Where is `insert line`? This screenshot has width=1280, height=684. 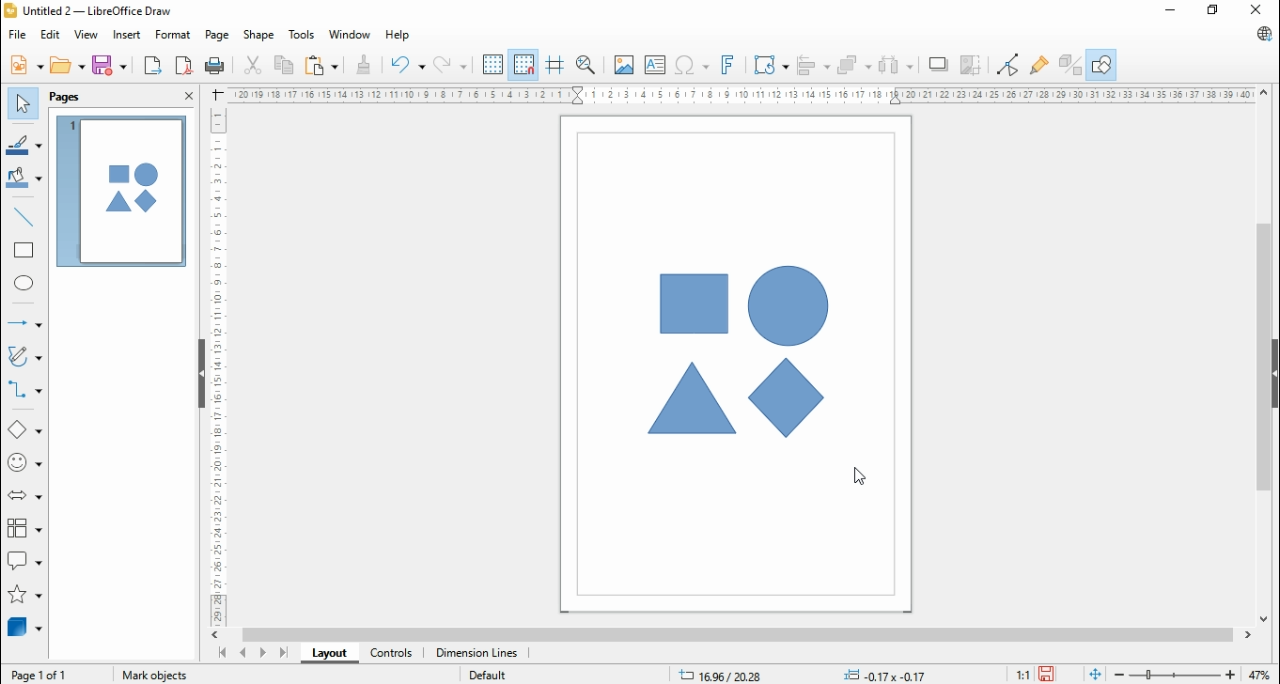 insert line is located at coordinates (27, 217).